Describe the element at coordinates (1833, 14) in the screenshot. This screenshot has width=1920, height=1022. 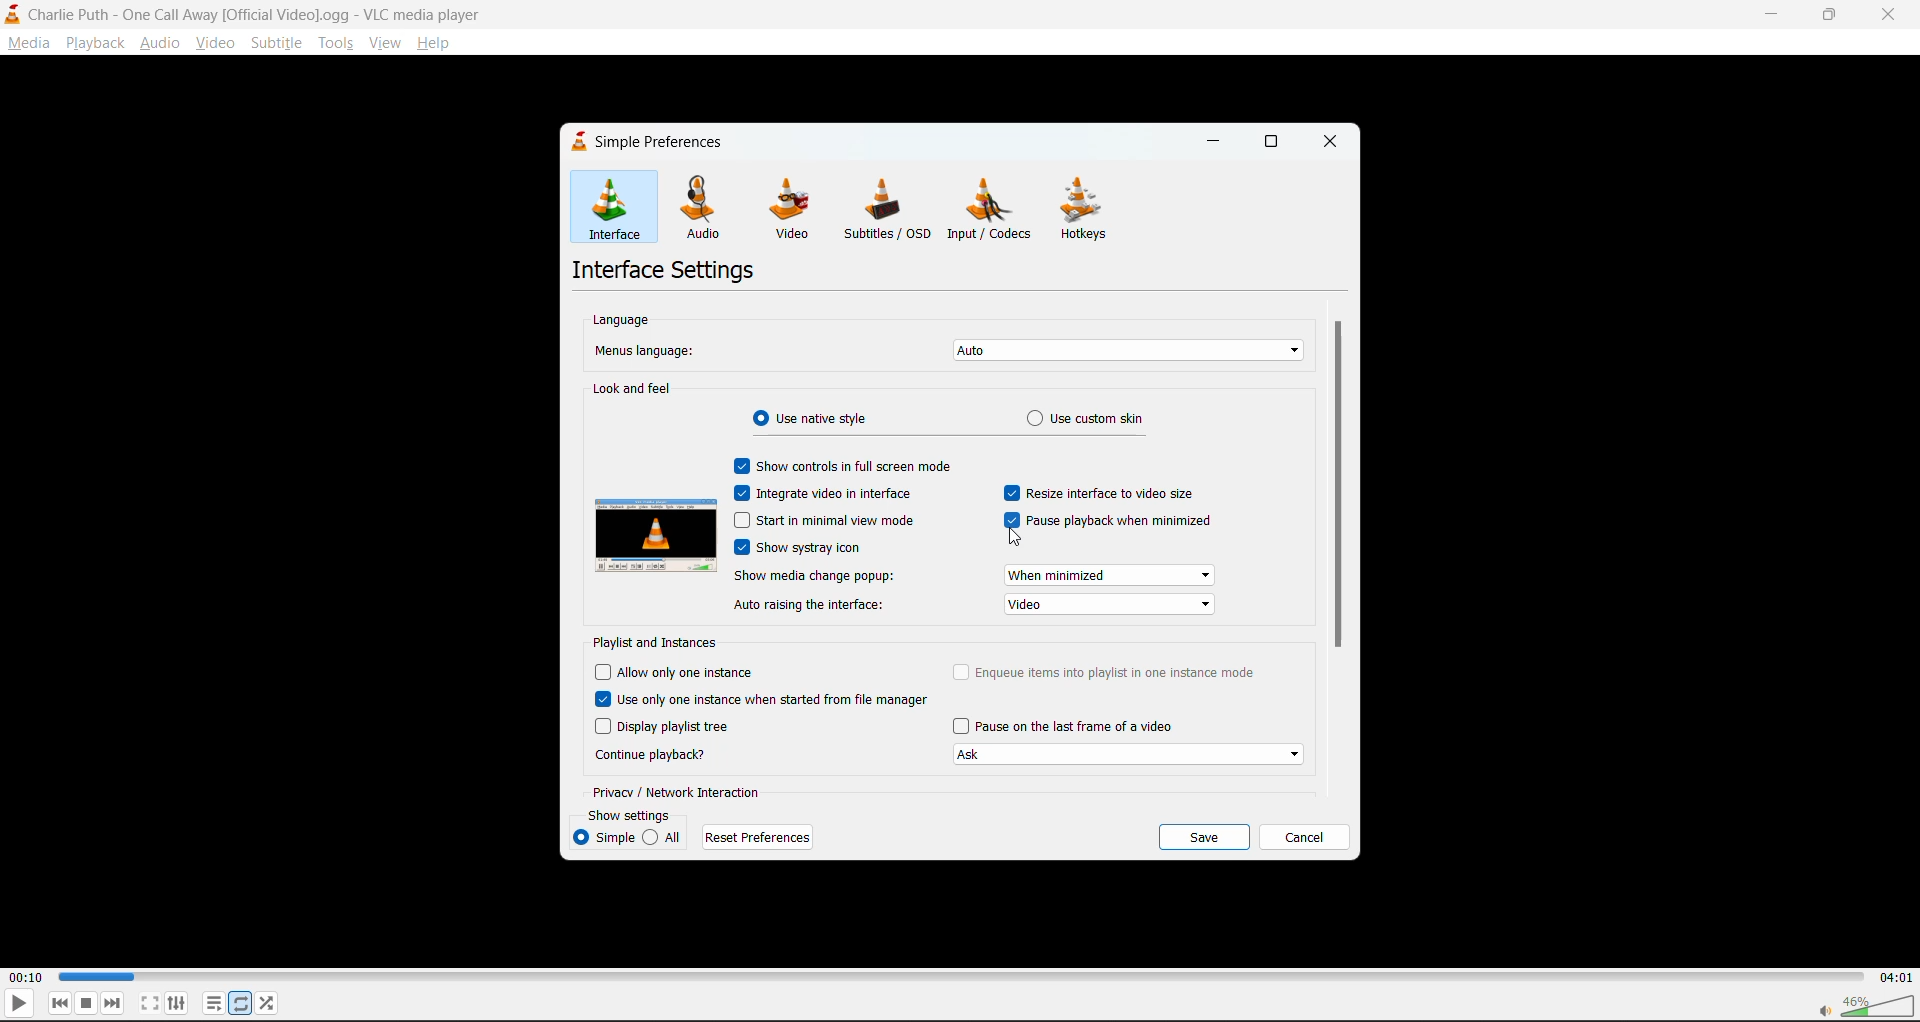
I see `maximize` at that location.